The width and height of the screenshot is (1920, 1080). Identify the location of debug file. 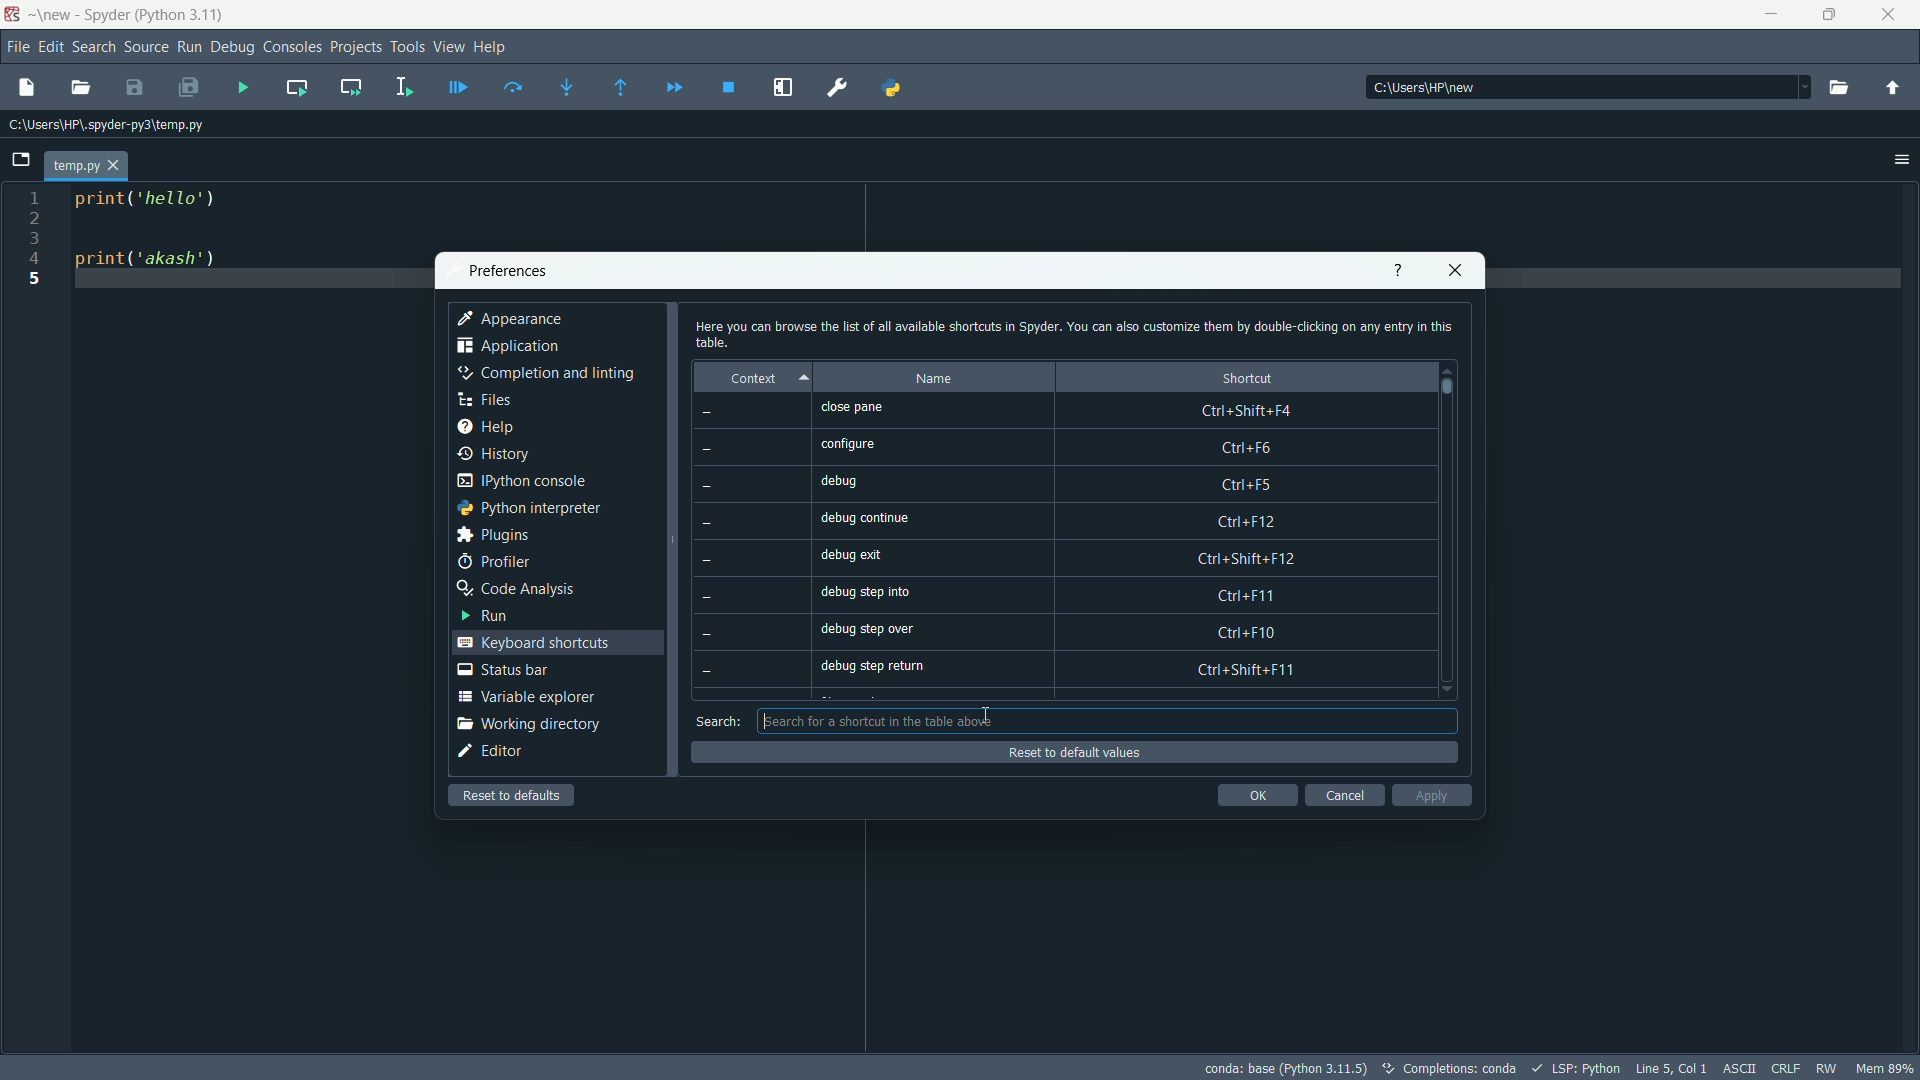
(458, 86).